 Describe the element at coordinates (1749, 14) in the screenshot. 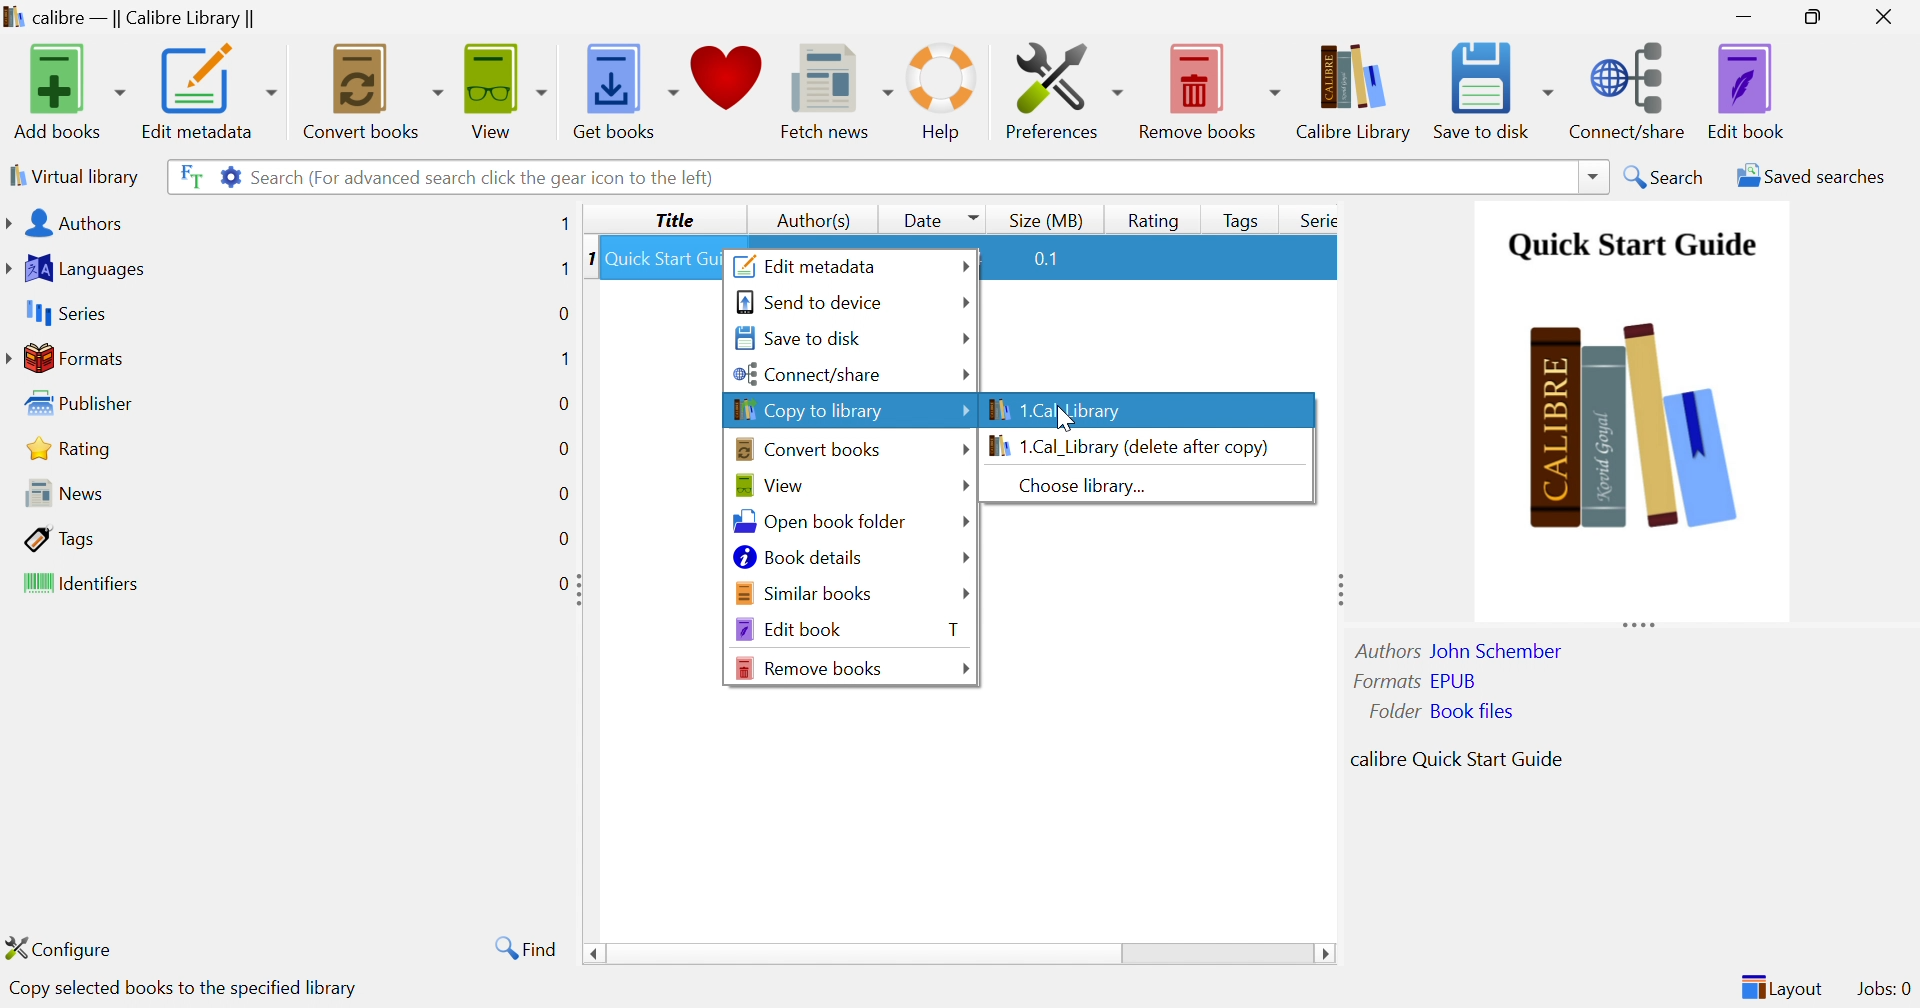

I see `Minimize` at that location.